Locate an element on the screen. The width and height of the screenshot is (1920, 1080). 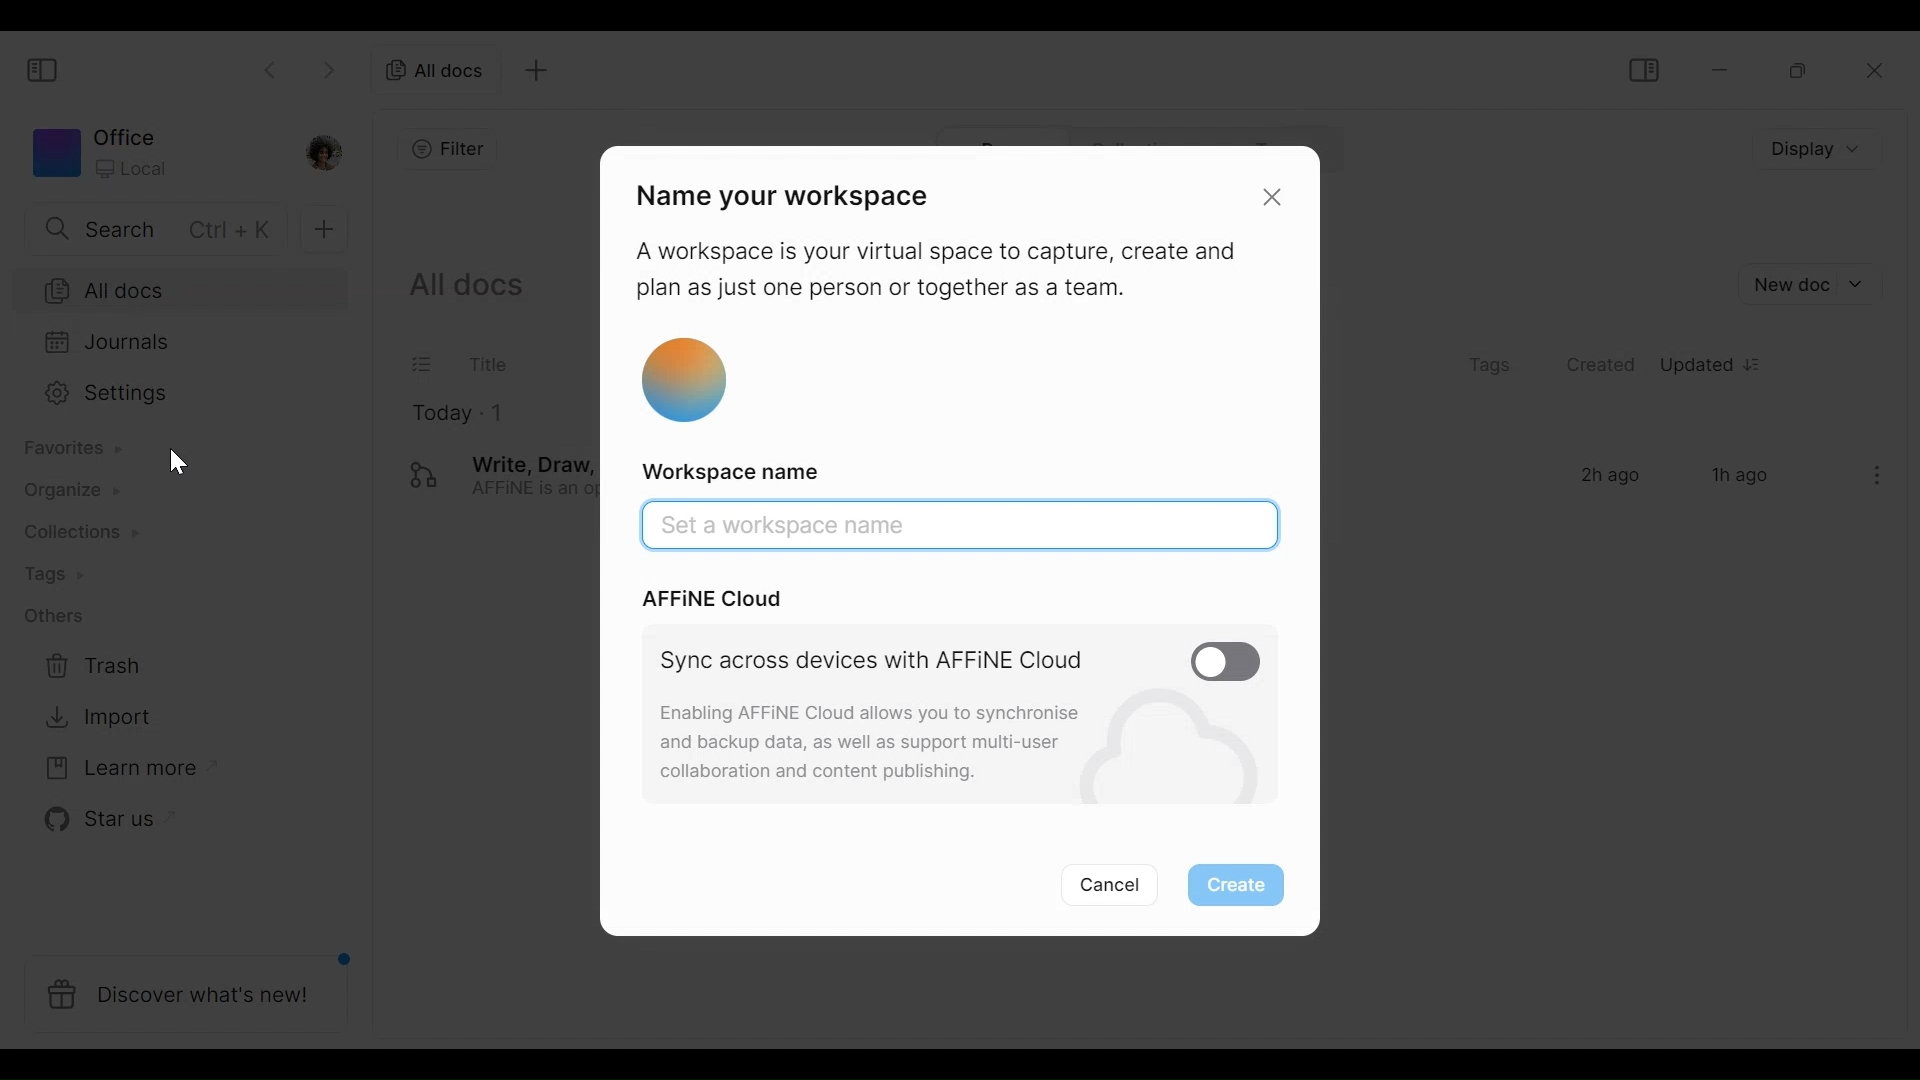
All documents is located at coordinates (178, 288).